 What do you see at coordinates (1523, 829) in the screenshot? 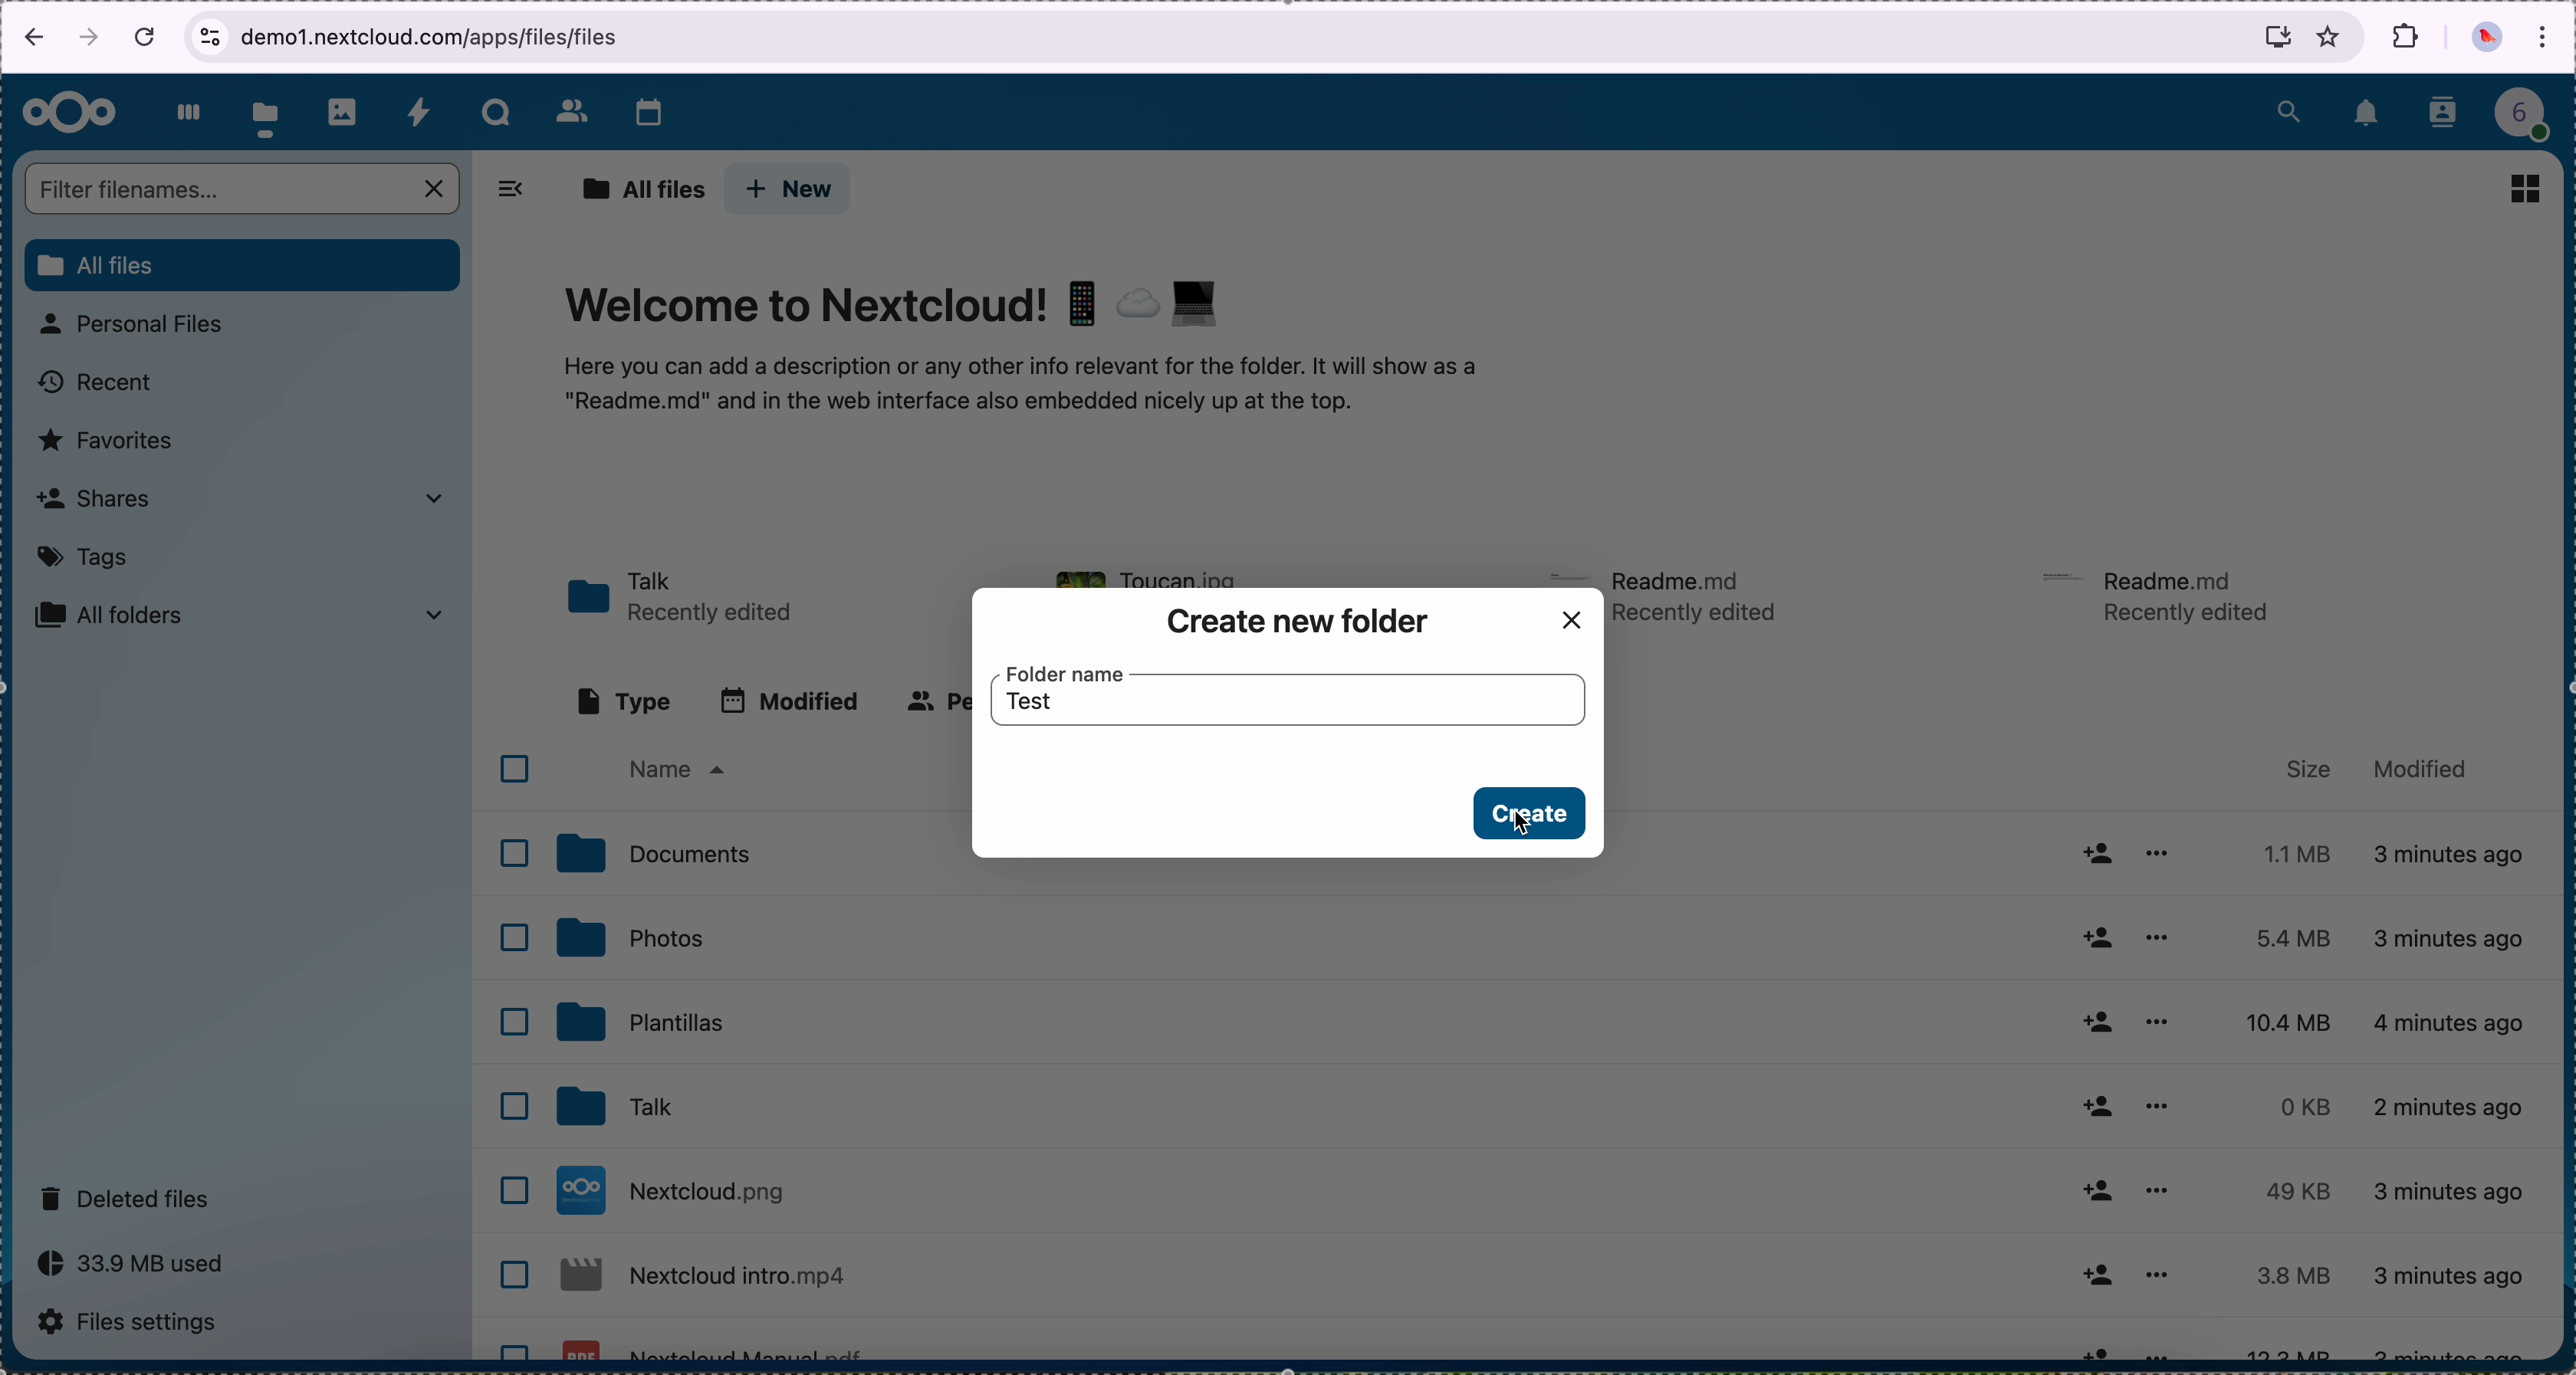
I see `cursor` at bounding box center [1523, 829].